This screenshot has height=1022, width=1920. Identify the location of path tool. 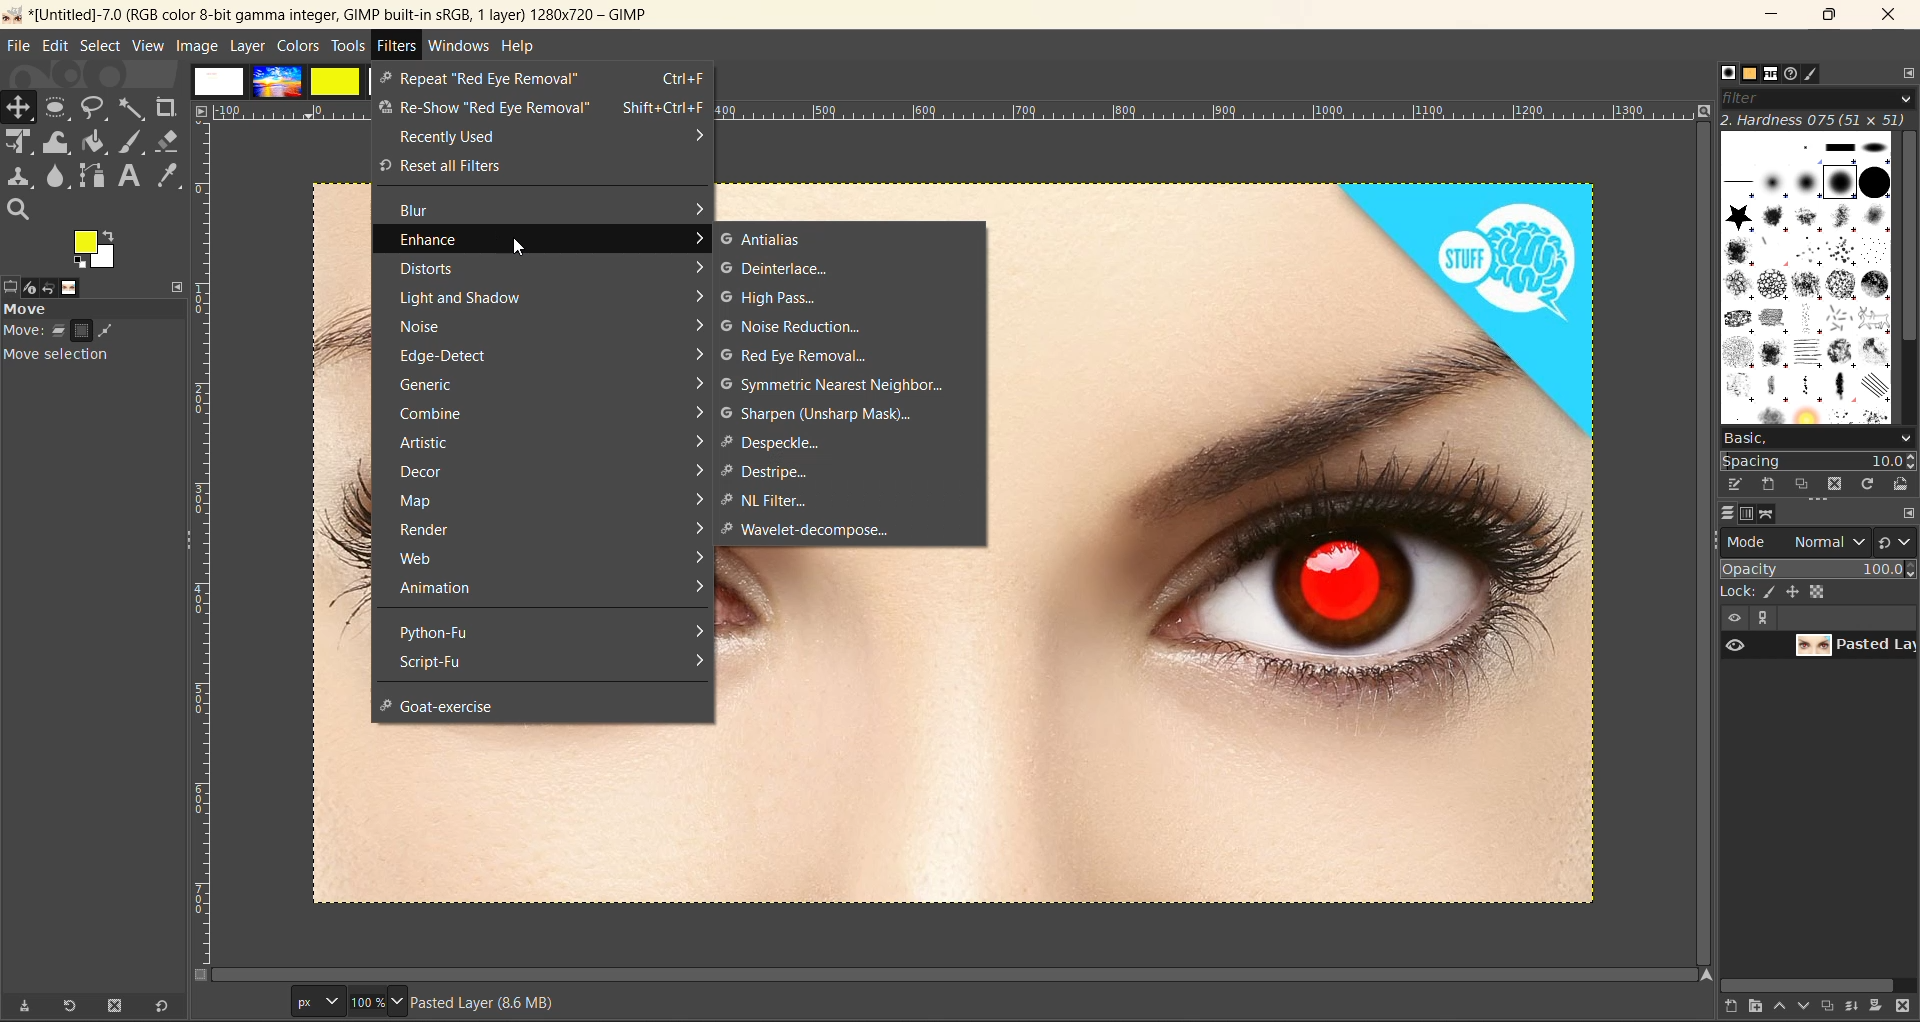
(91, 175).